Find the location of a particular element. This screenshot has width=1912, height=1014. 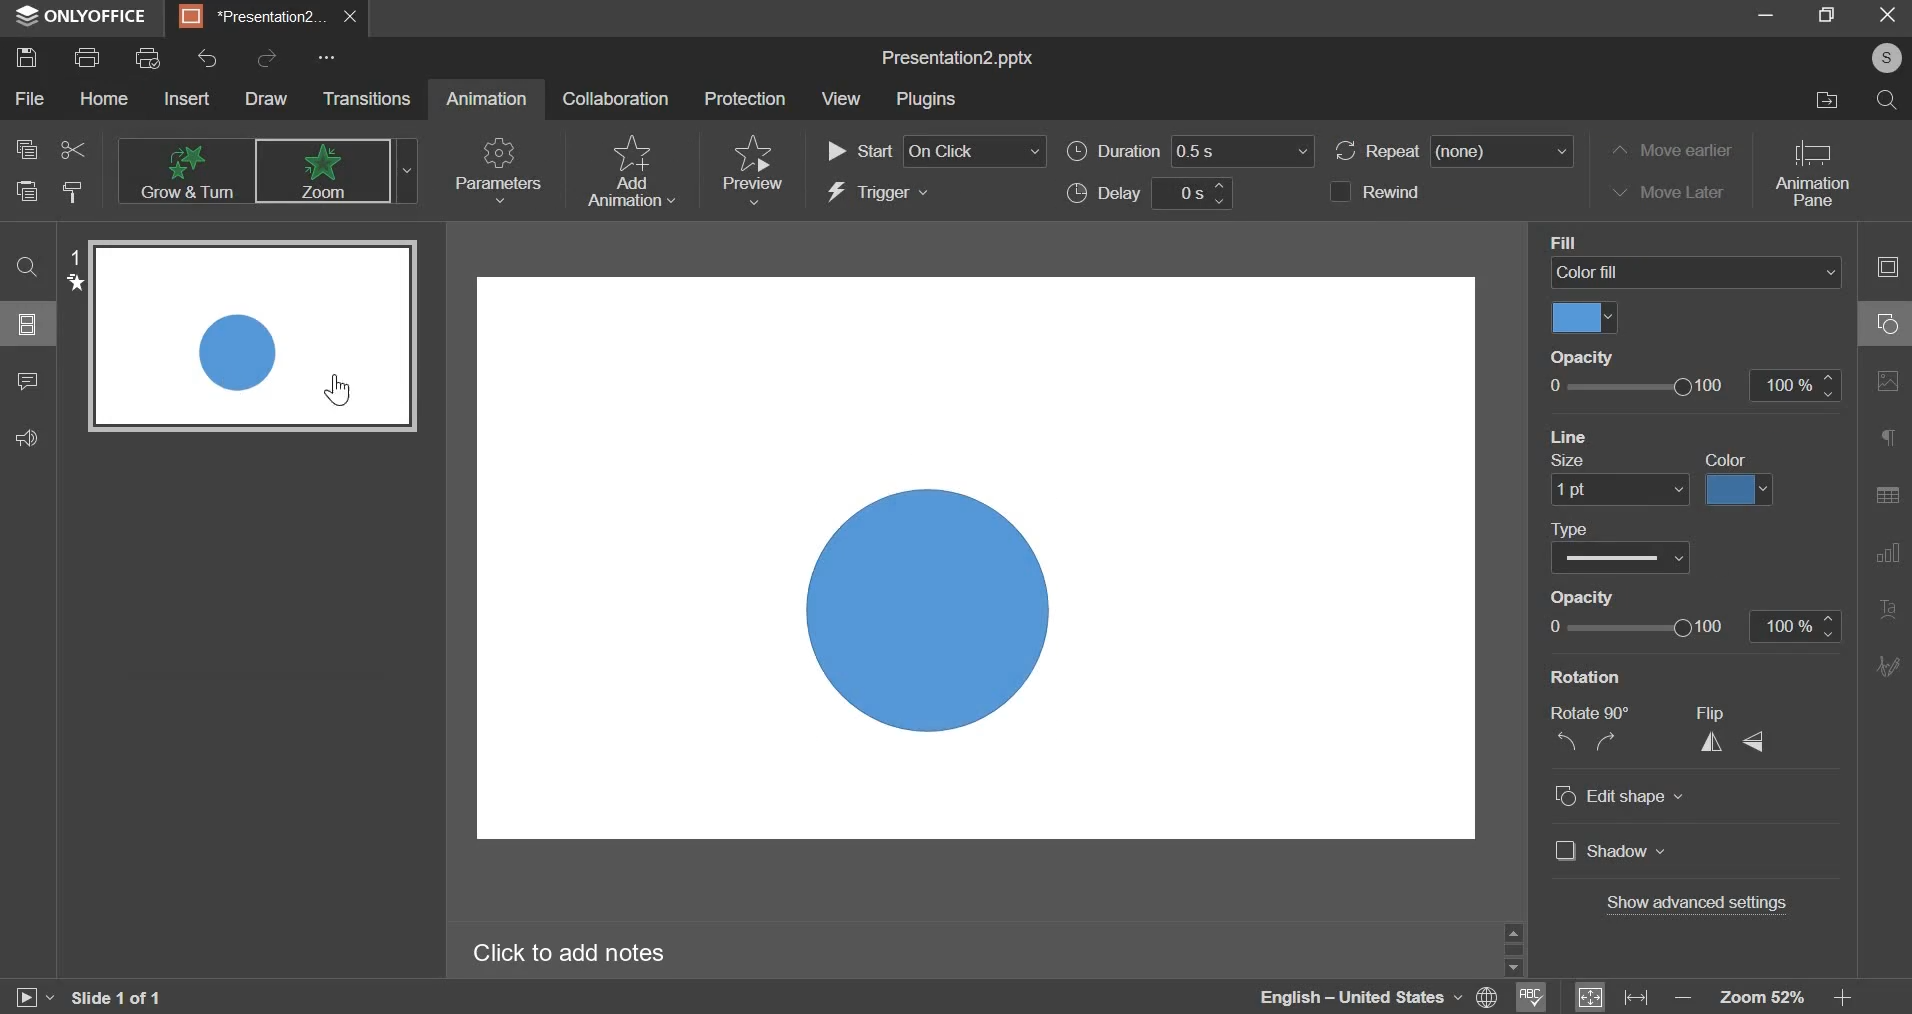

minimize is located at coordinates (1762, 16).